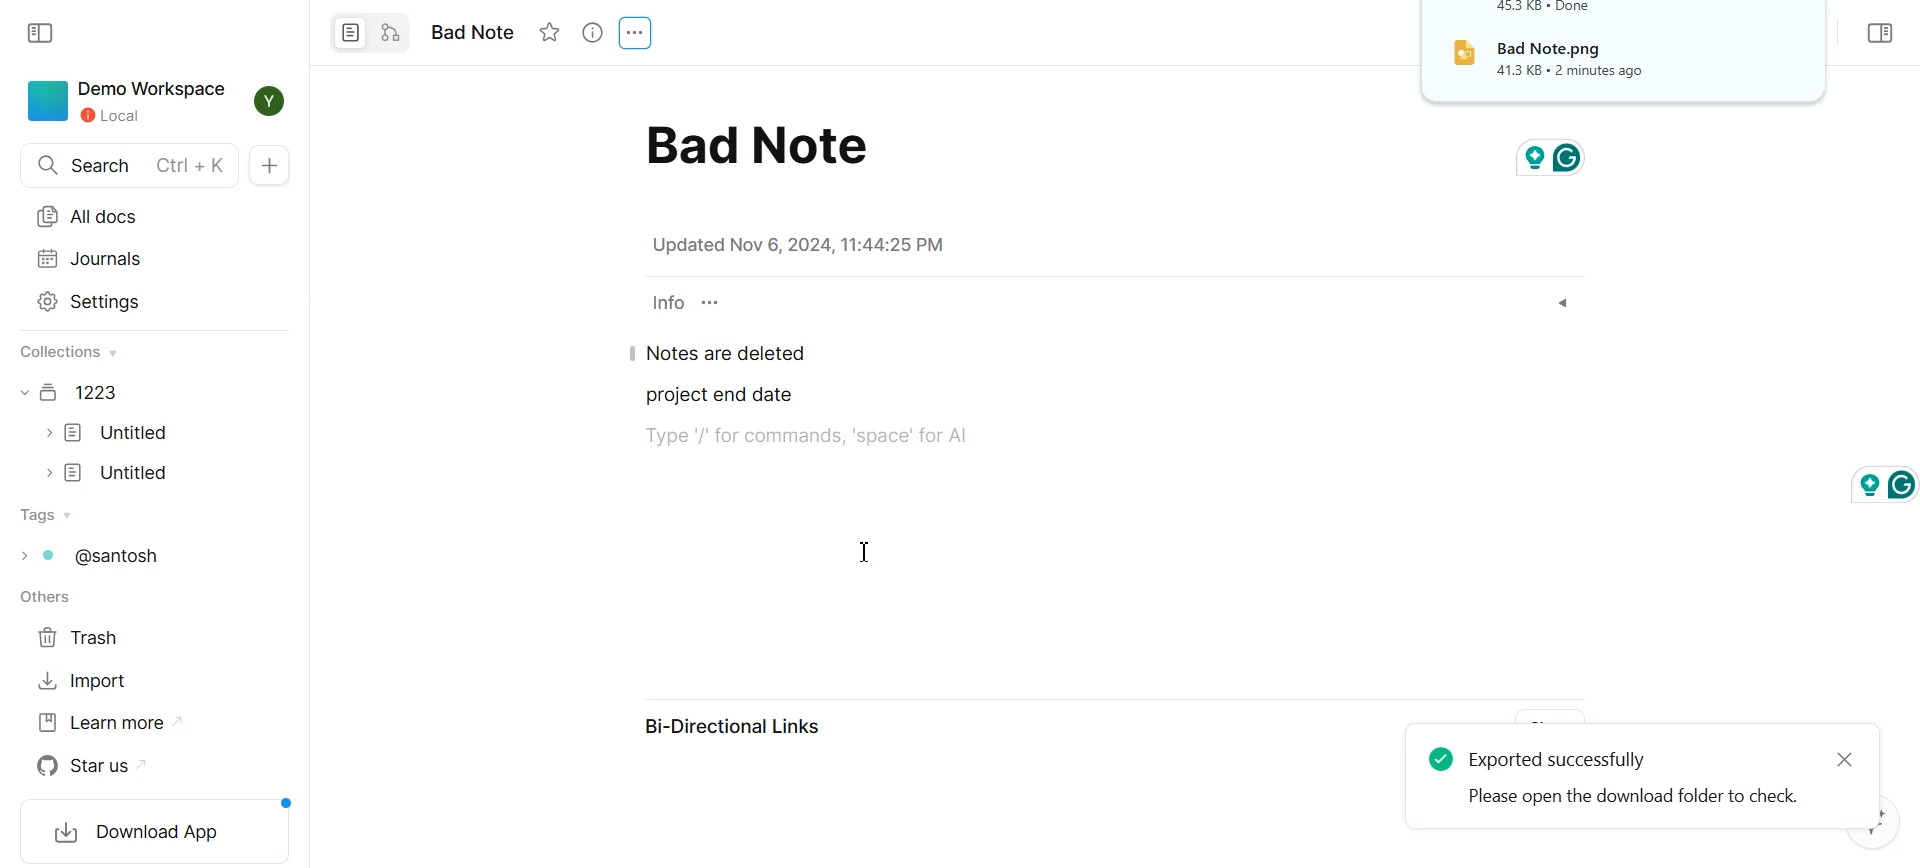 This screenshot has height=868, width=1920. Describe the element at coordinates (754, 143) in the screenshot. I see `bad note` at that location.